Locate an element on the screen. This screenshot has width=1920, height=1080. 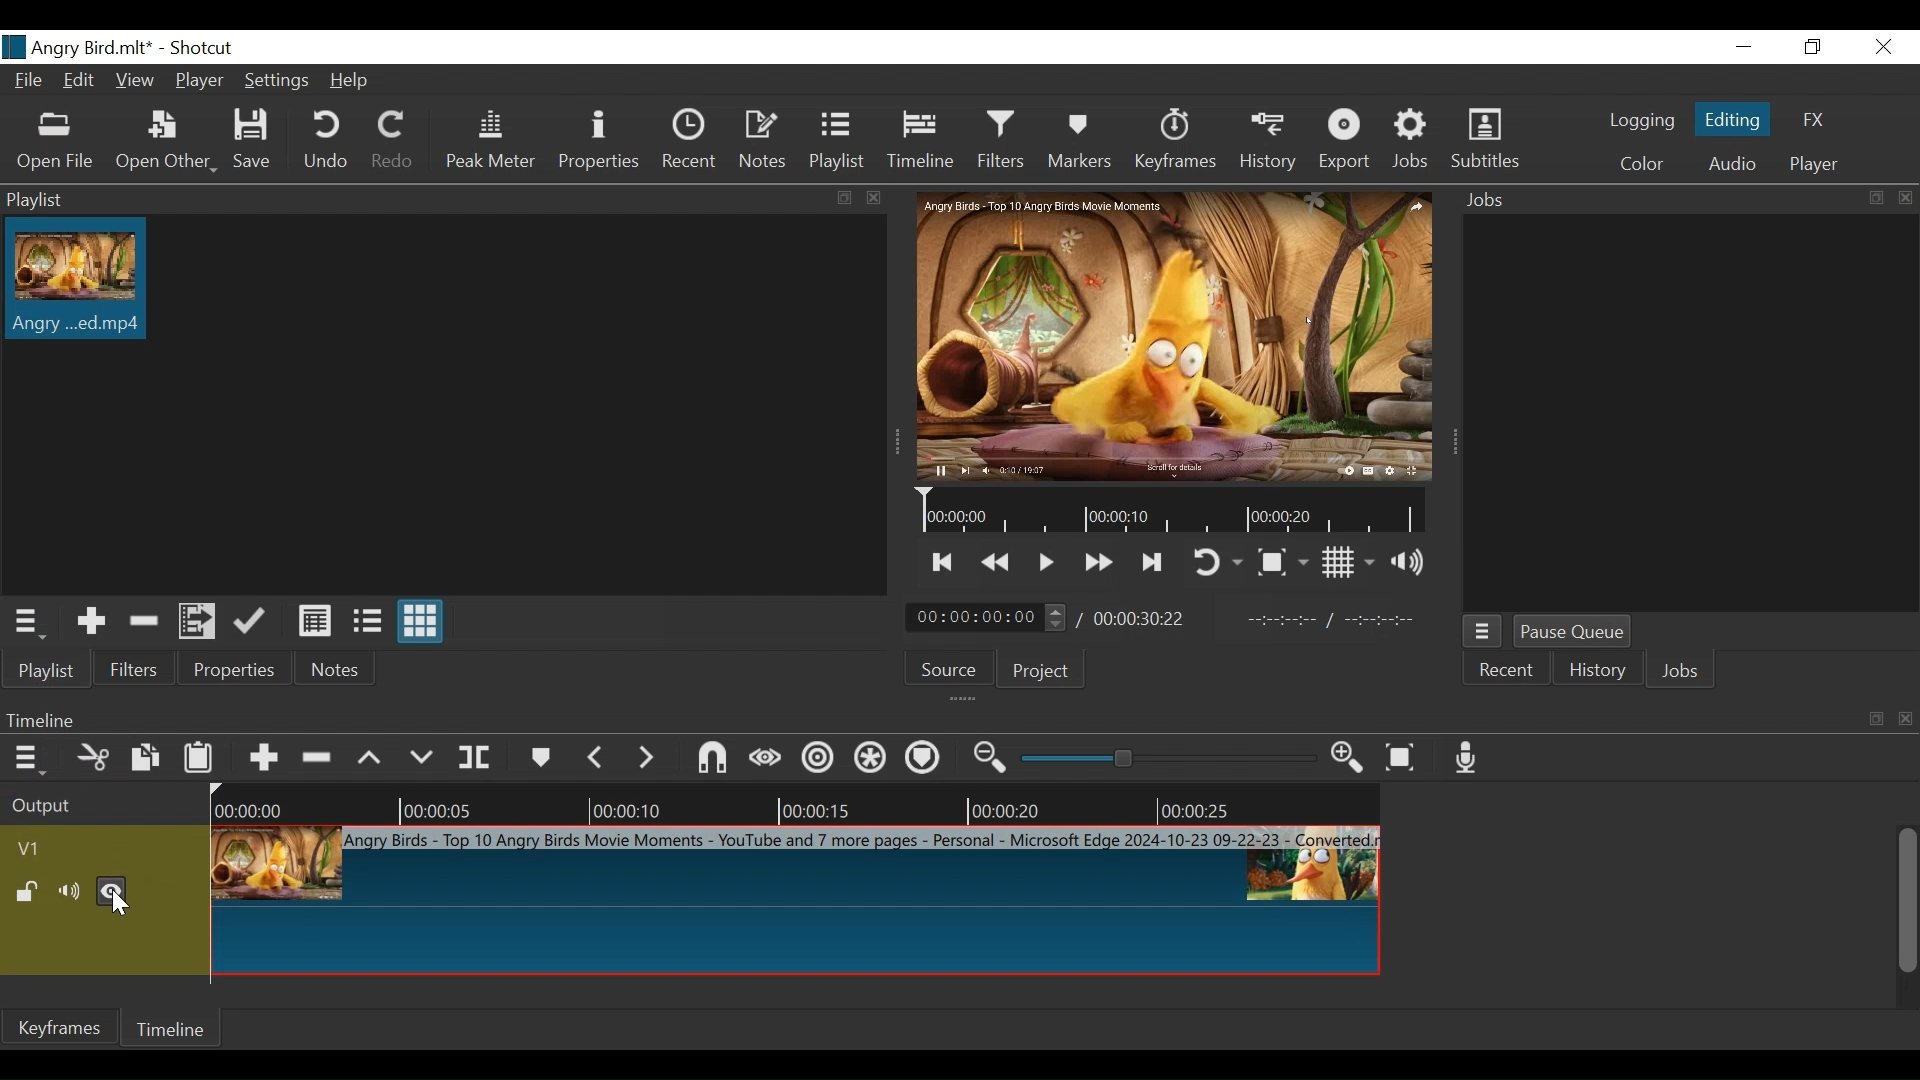
Notes is located at coordinates (337, 666).